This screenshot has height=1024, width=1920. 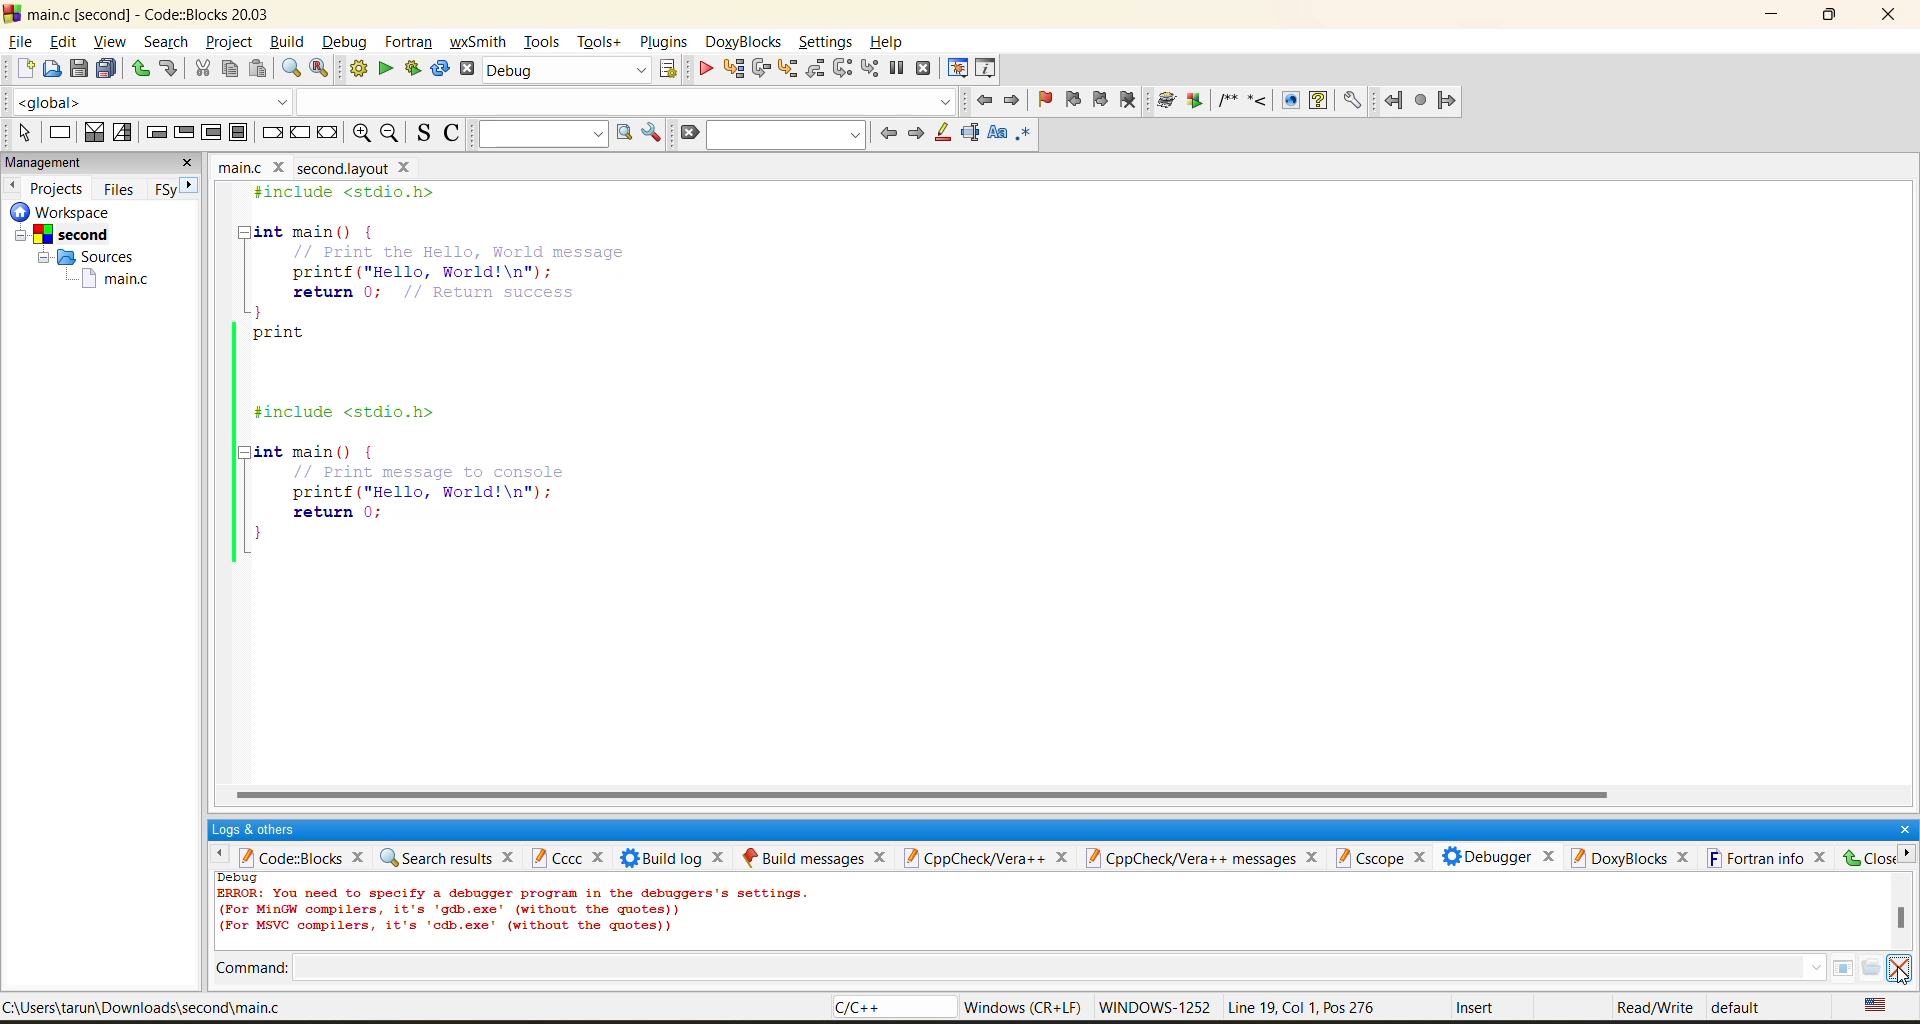 I want to click on tools+, so click(x=601, y=43).